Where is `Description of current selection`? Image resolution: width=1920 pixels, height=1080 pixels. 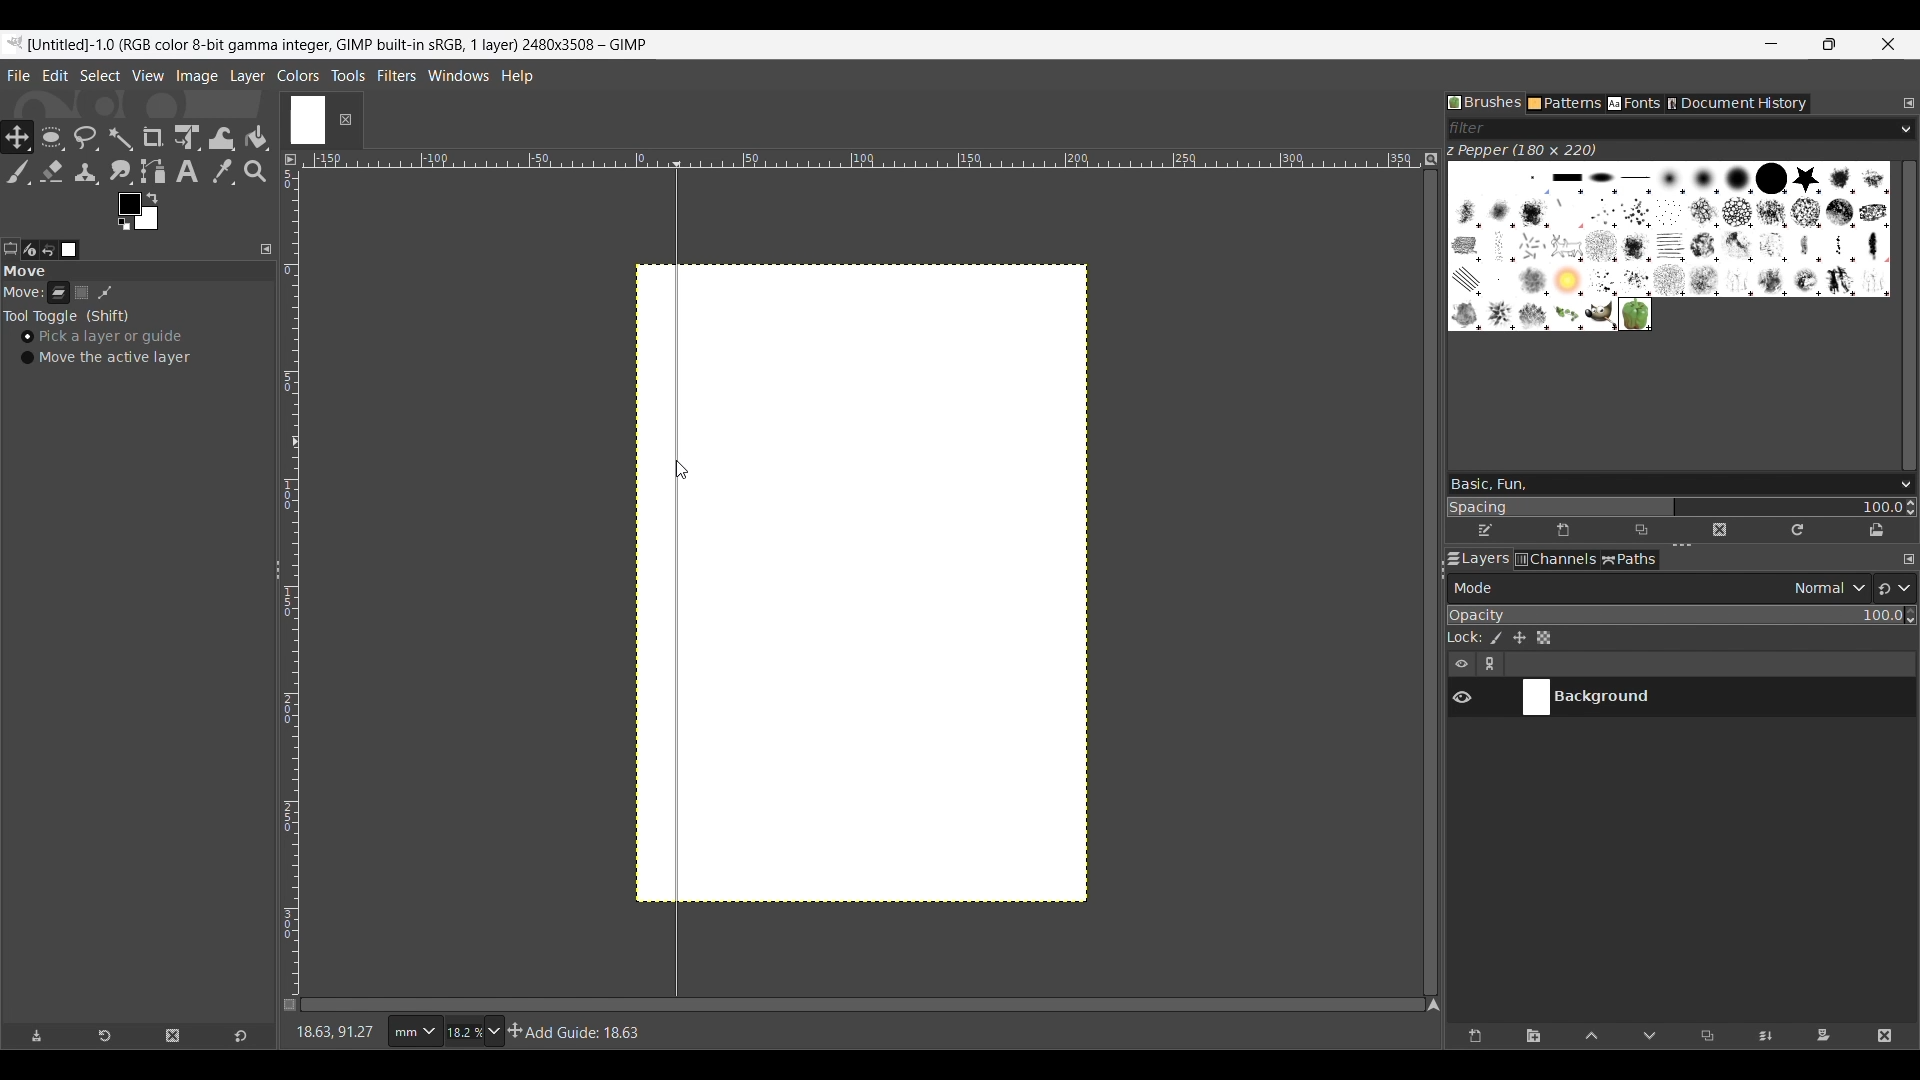 Description of current selection is located at coordinates (579, 1032).